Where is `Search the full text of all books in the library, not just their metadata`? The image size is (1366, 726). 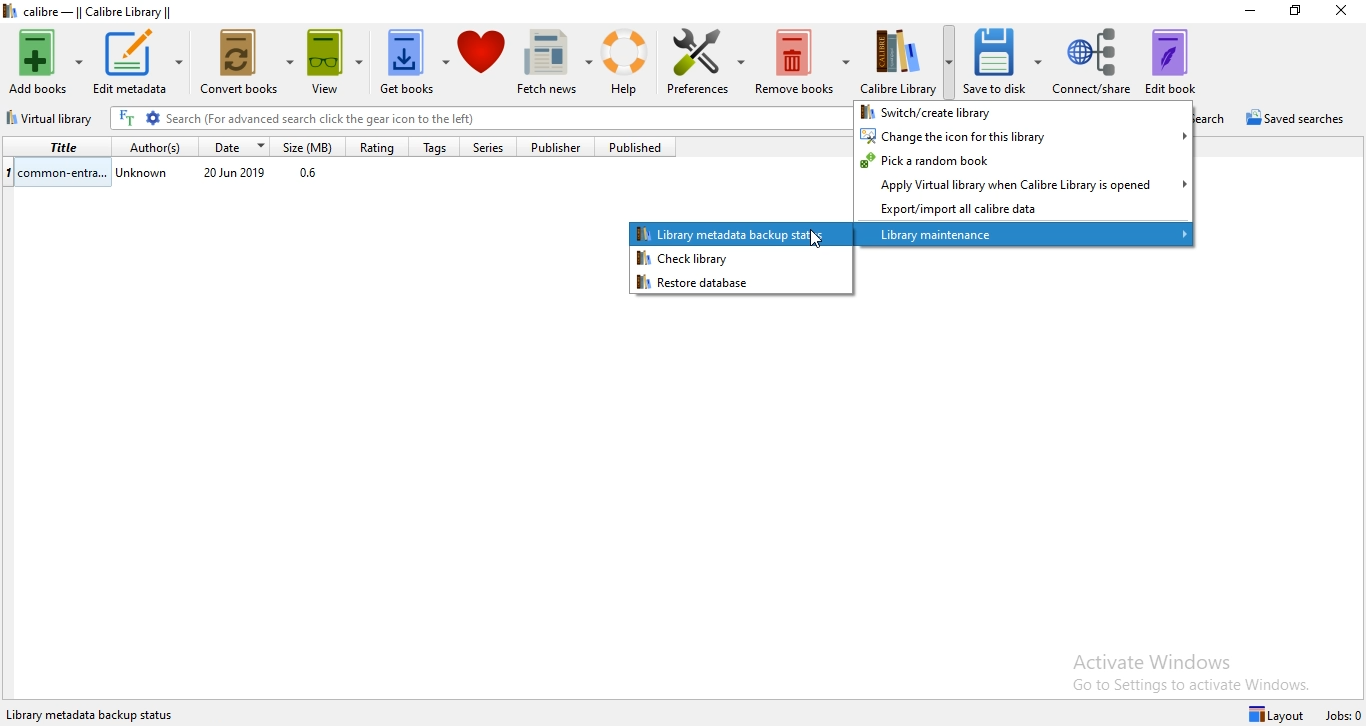 Search the full text of all books in the library, not just their metadata is located at coordinates (127, 118).